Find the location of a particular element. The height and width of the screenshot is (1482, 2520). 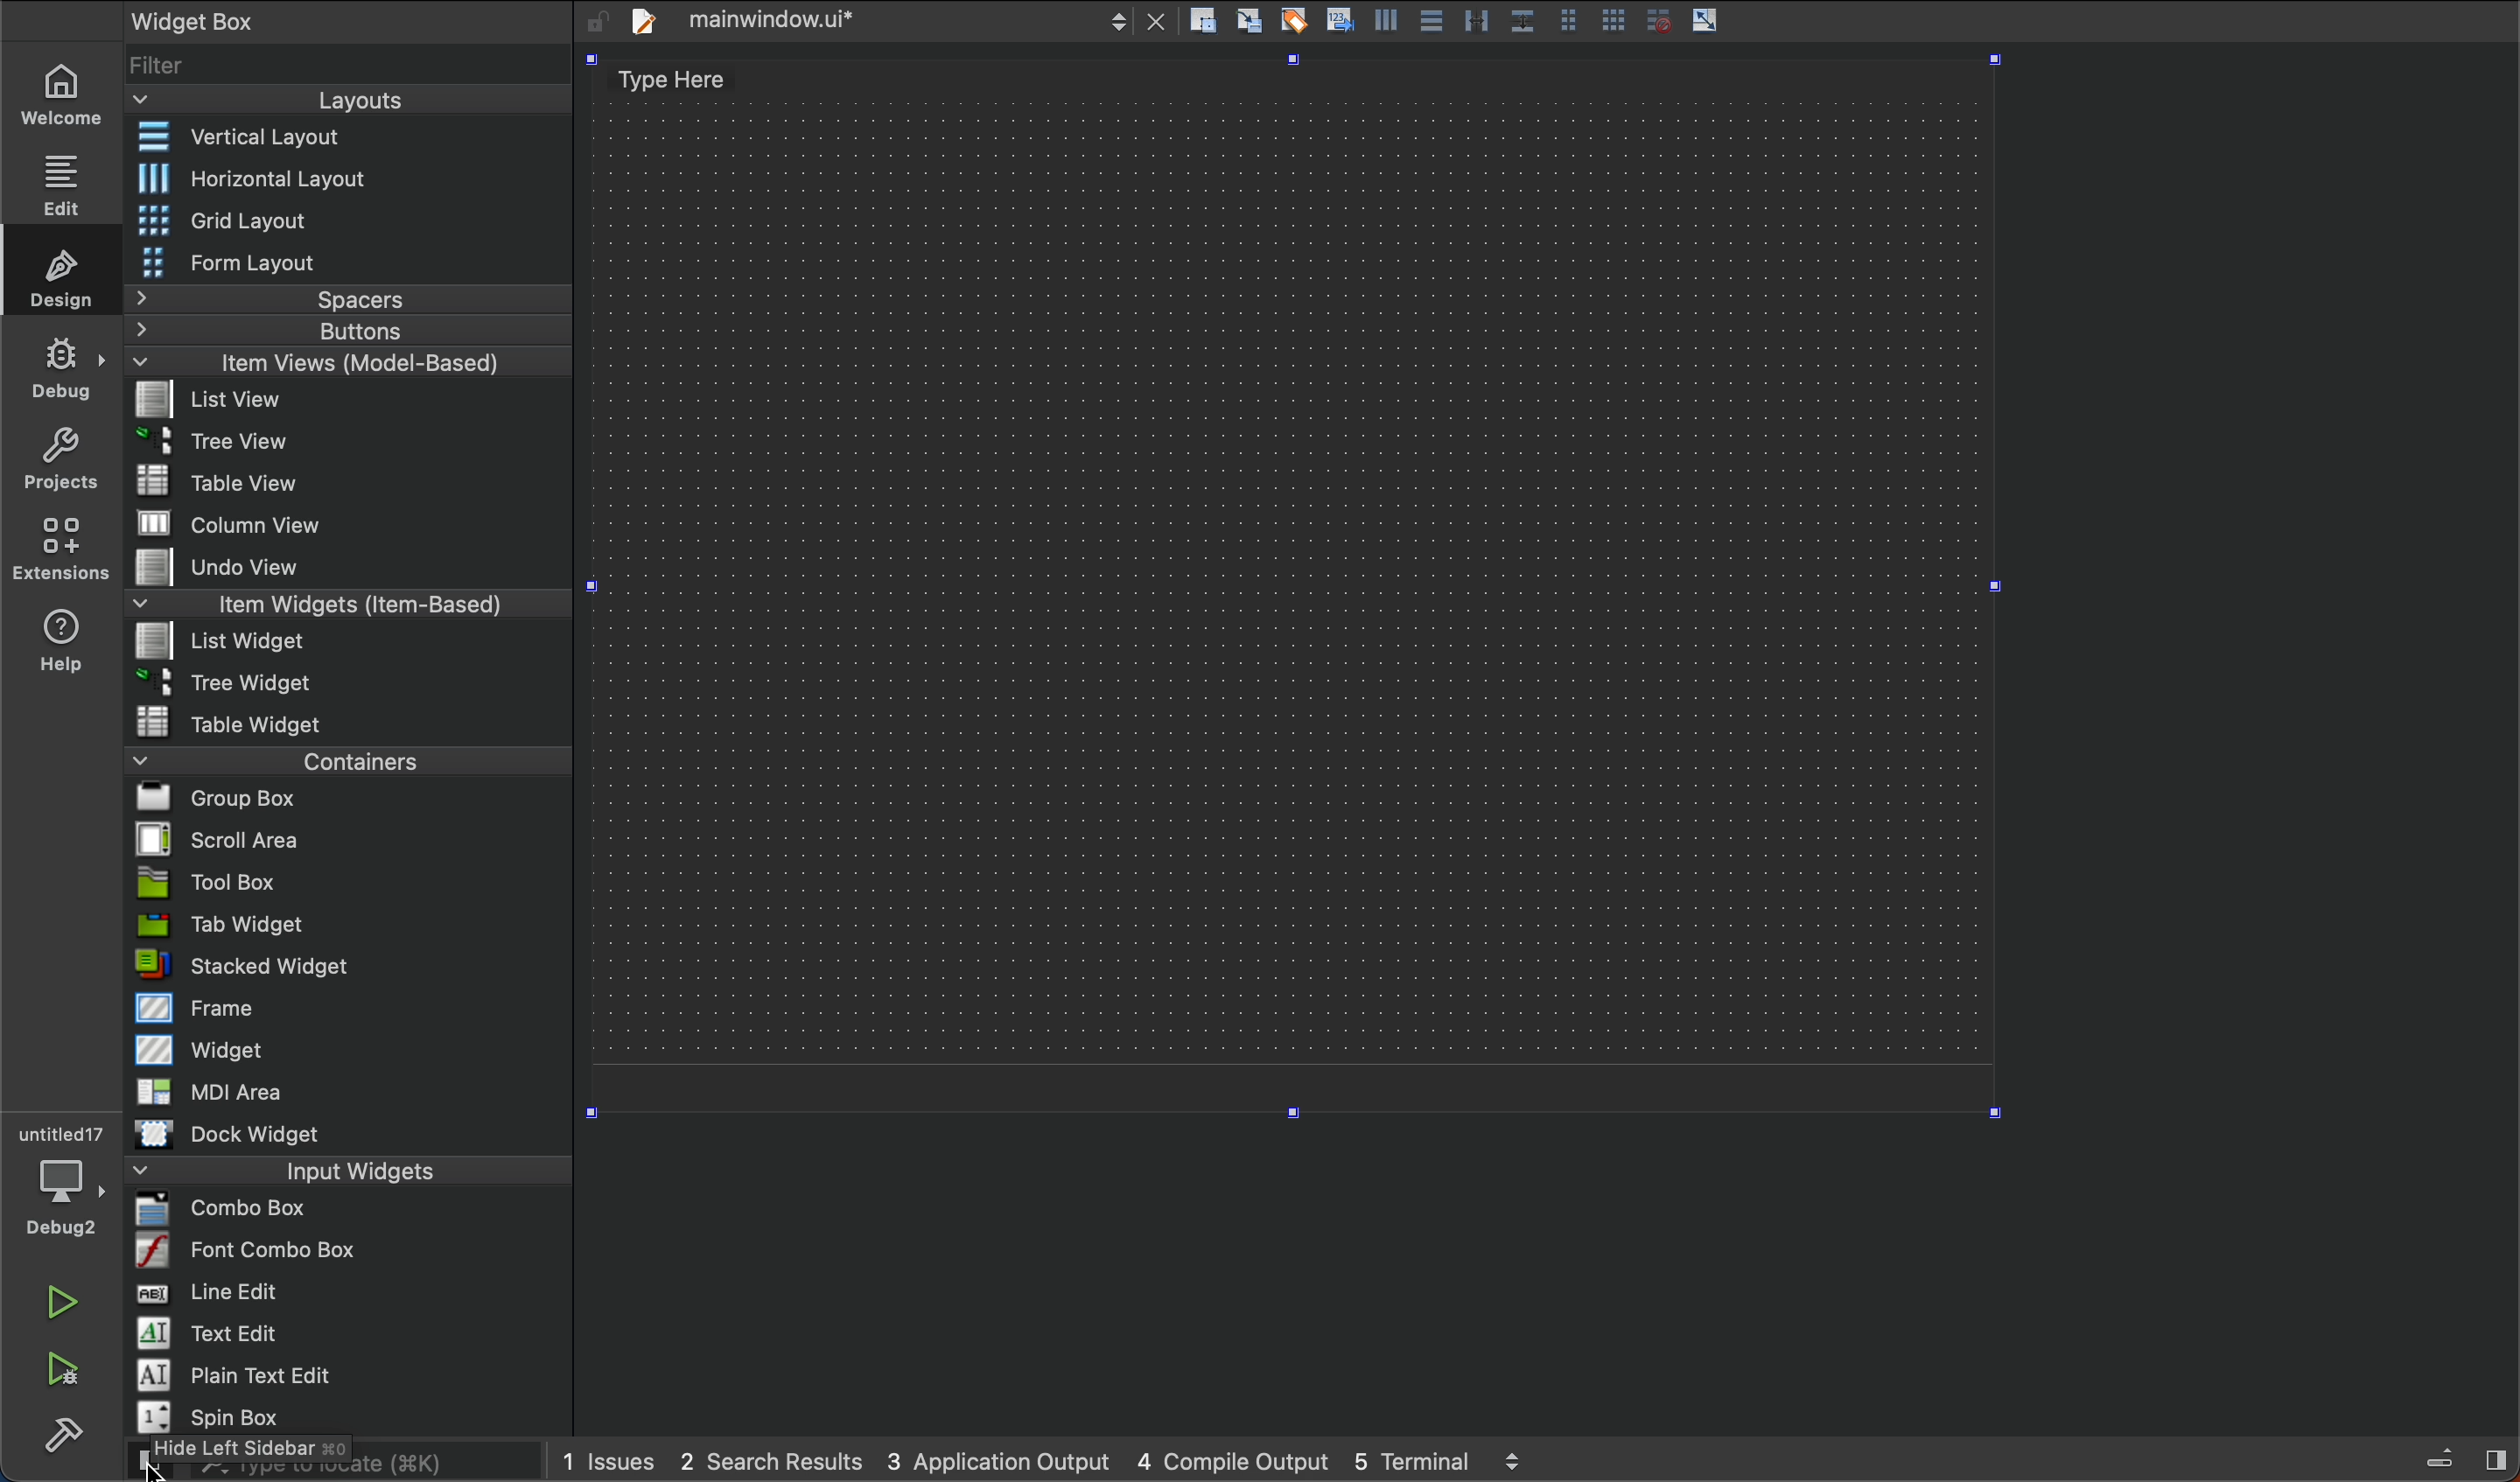

Grid Layout is located at coordinates (235, 220).